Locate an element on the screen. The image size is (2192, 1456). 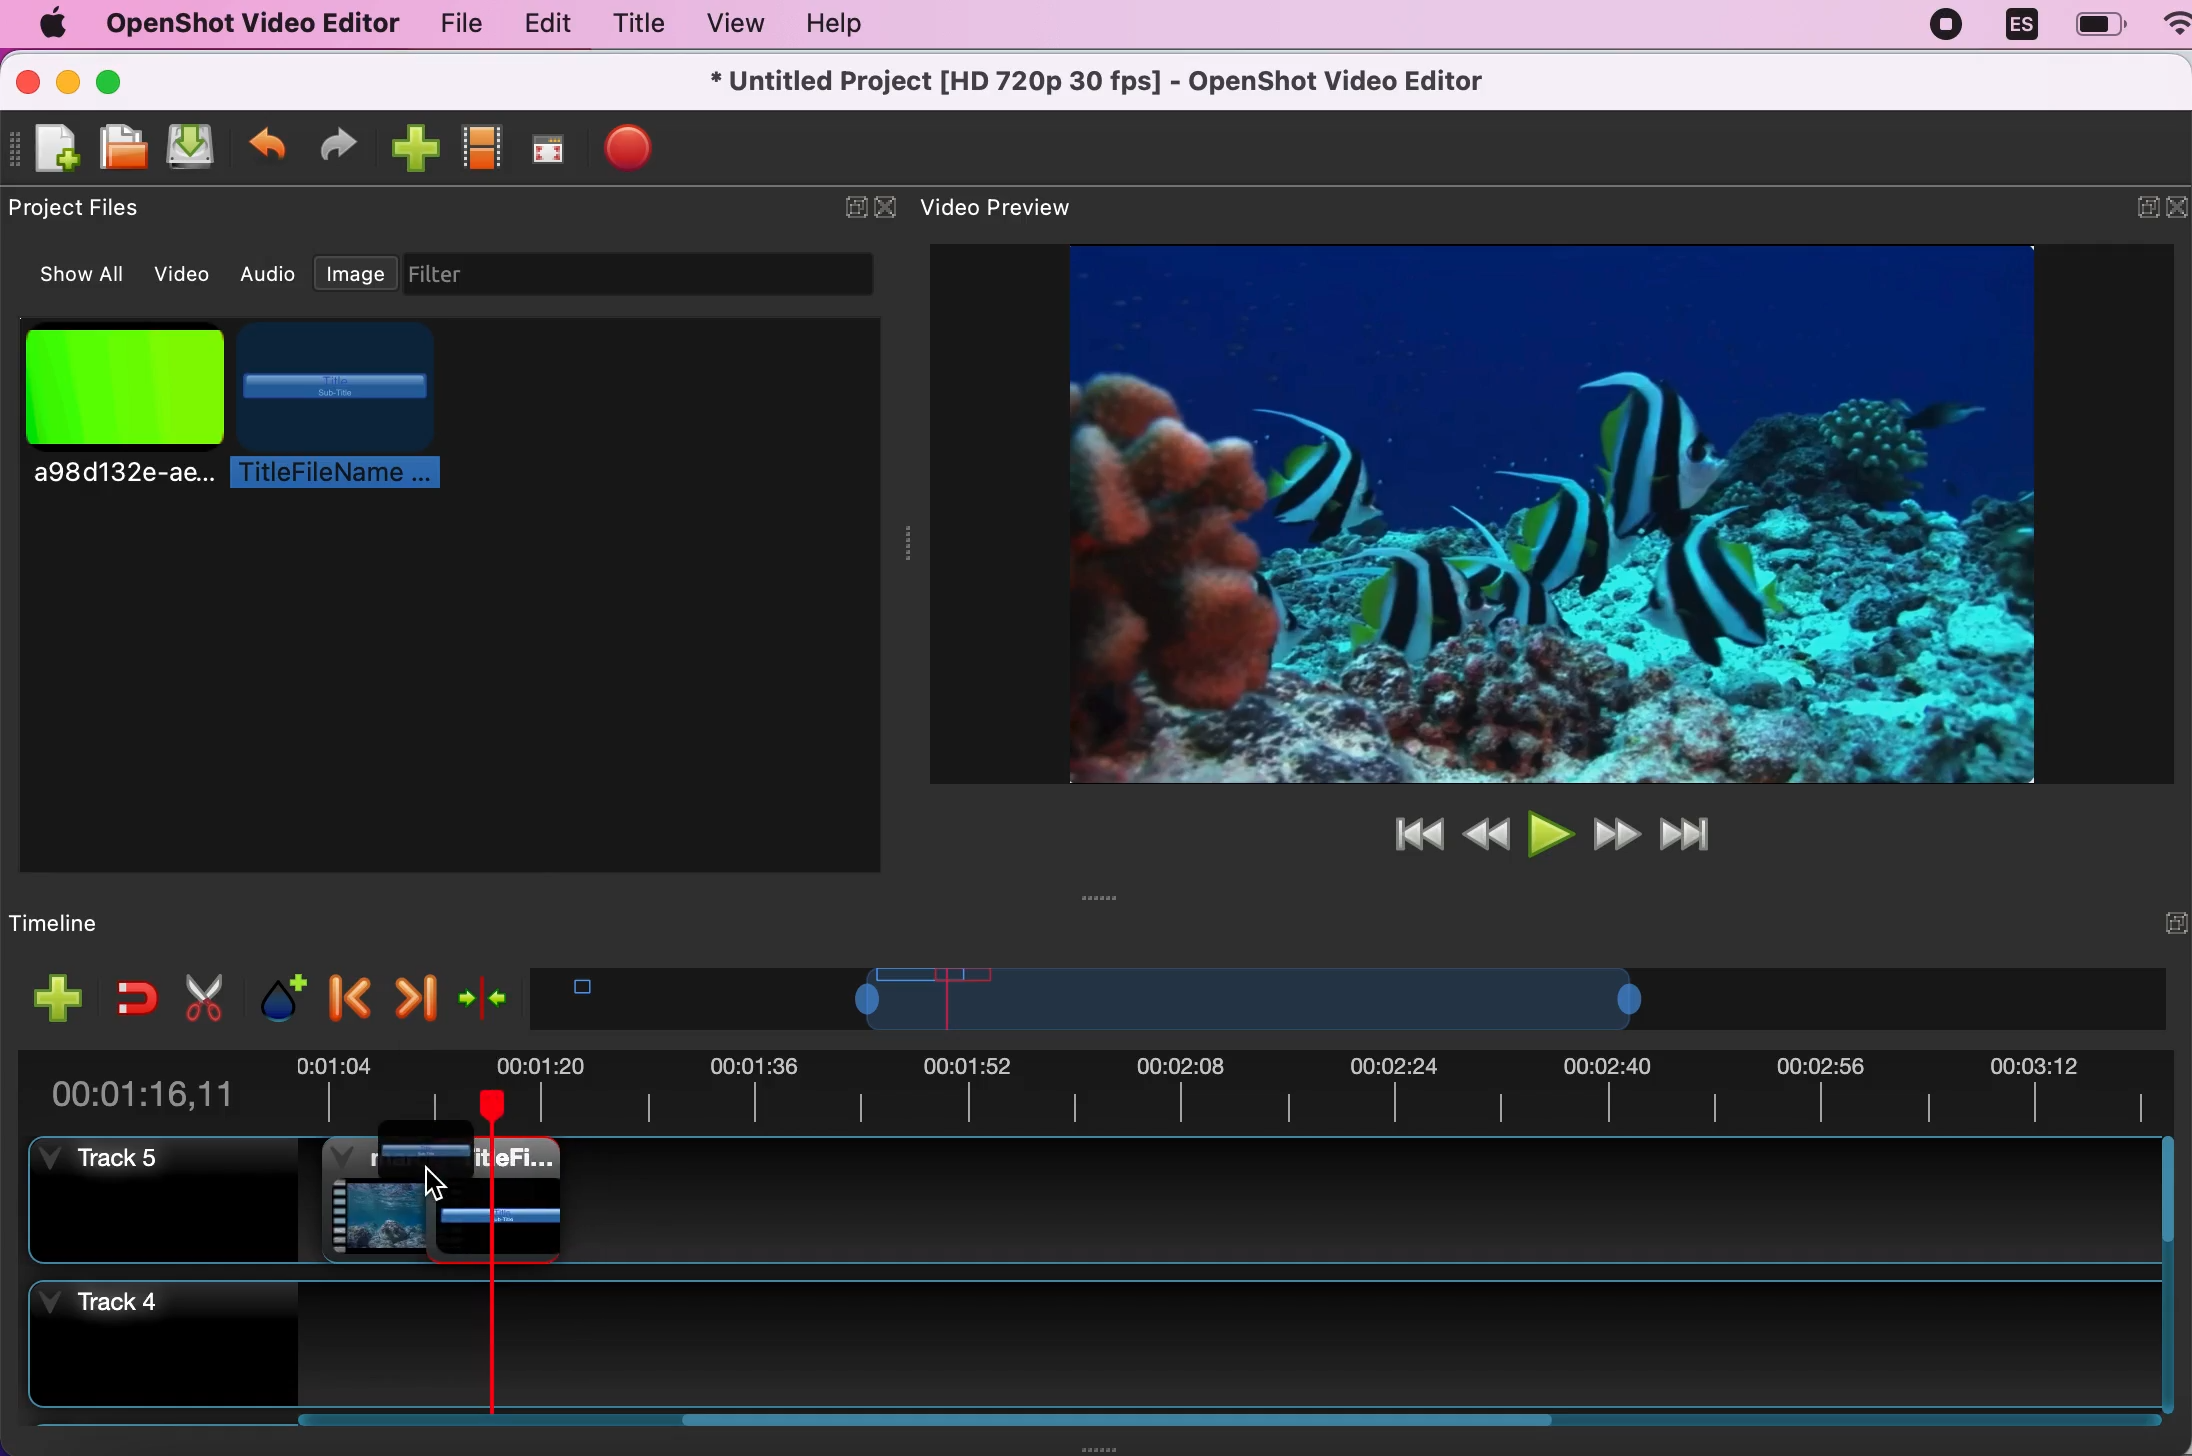
open file is located at coordinates (125, 148).